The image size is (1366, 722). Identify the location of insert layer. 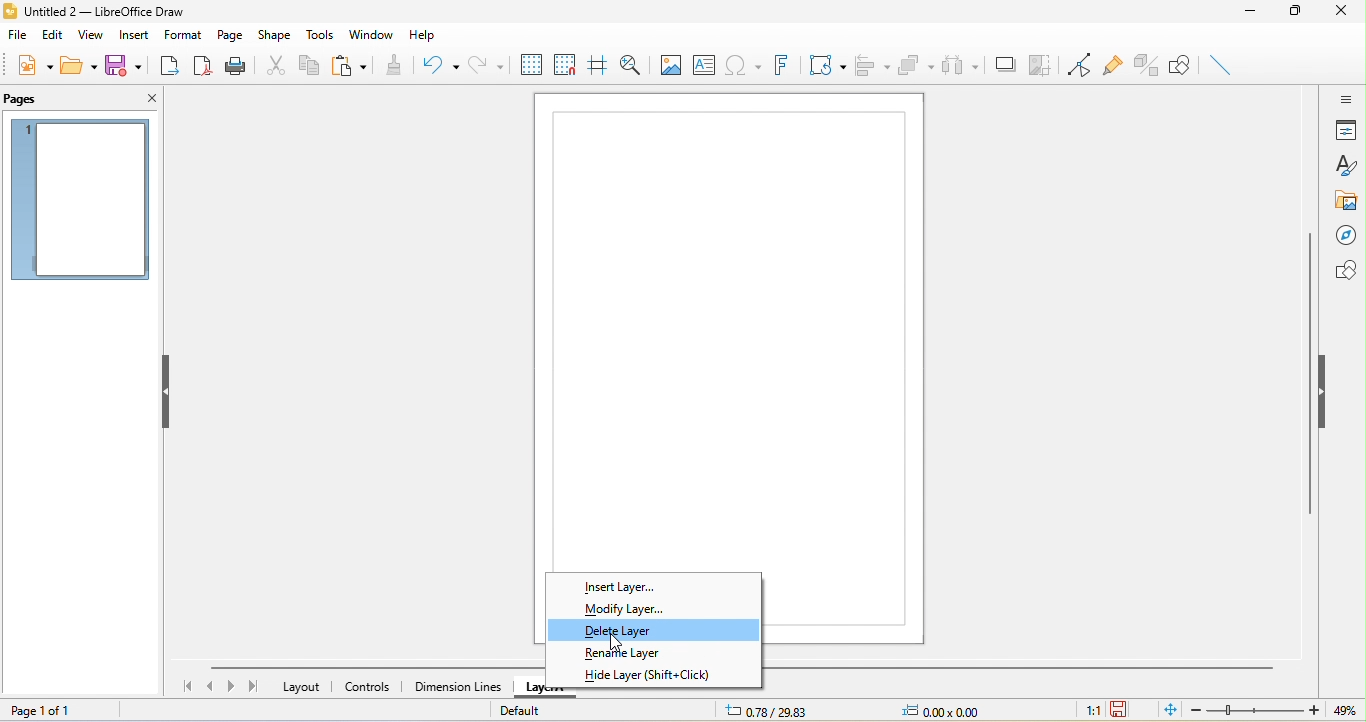
(654, 585).